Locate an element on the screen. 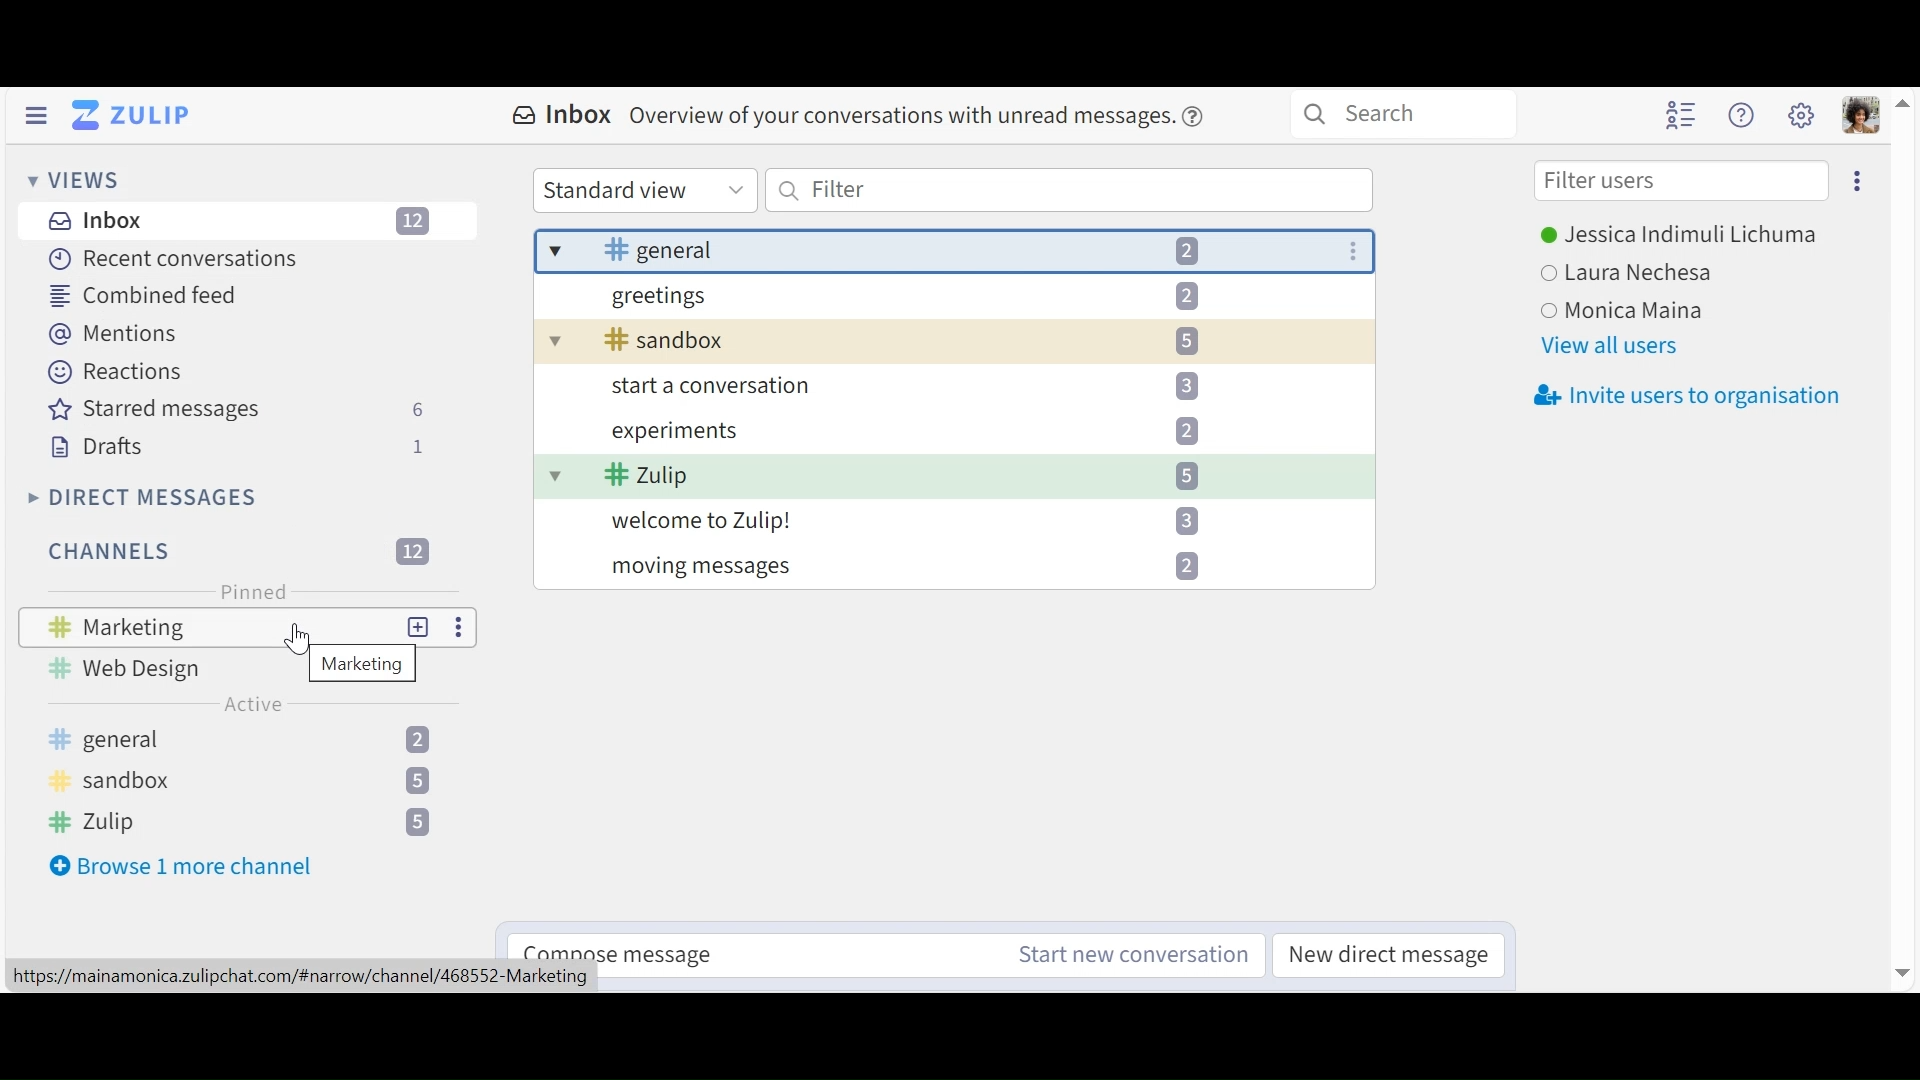 Image resolution: width=1920 pixels, height=1080 pixels. experiments is located at coordinates (930, 433).